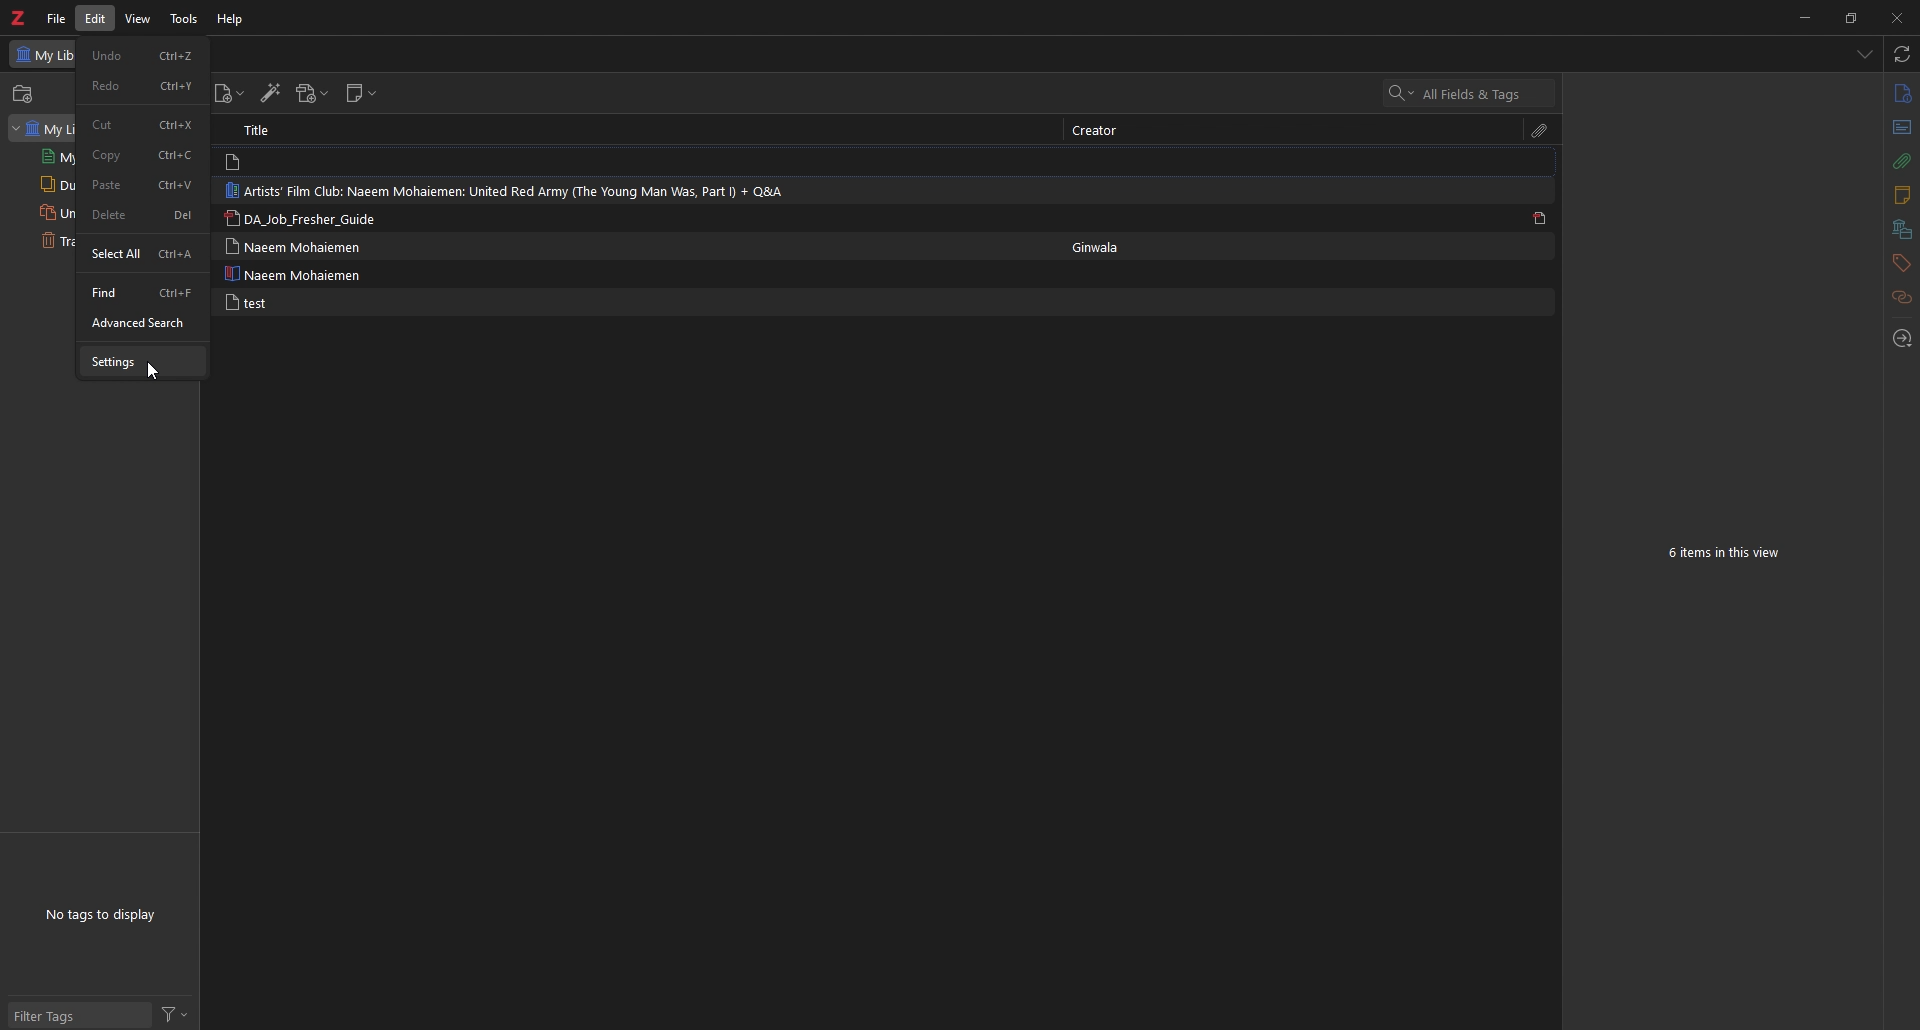 This screenshot has width=1920, height=1030. What do you see at coordinates (142, 186) in the screenshot?
I see `Paste Ctrl+V` at bounding box center [142, 186].